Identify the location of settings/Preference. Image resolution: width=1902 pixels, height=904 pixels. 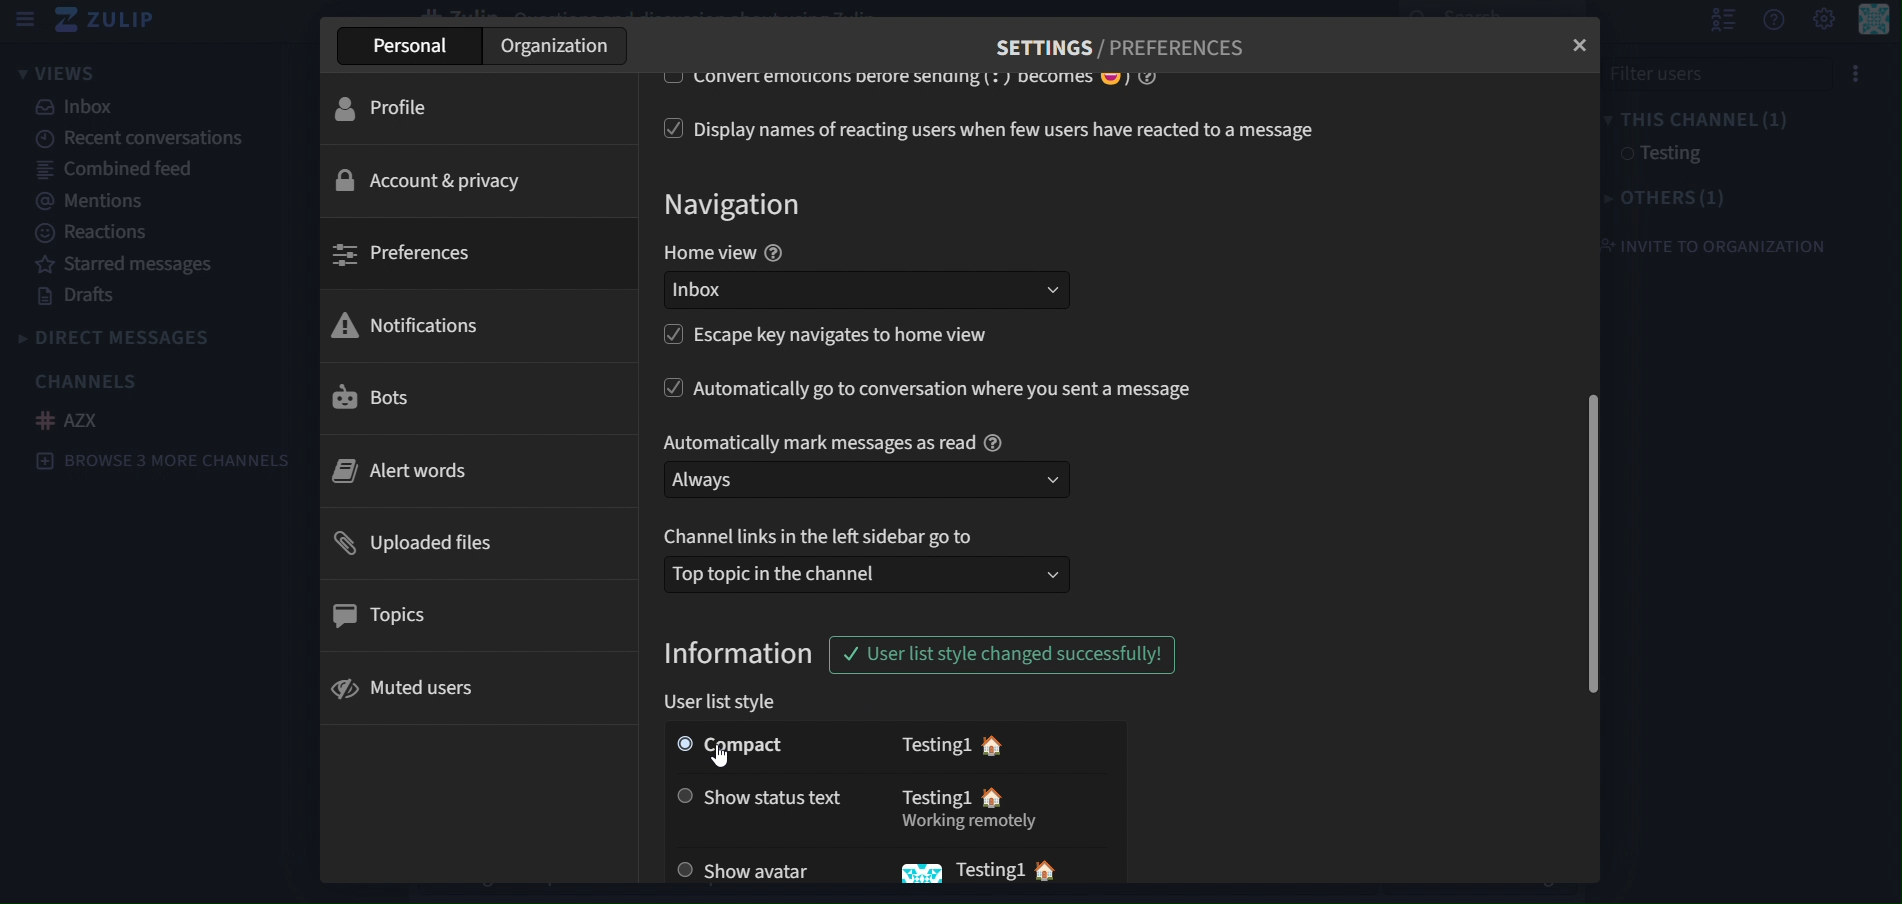
(1121, 48).